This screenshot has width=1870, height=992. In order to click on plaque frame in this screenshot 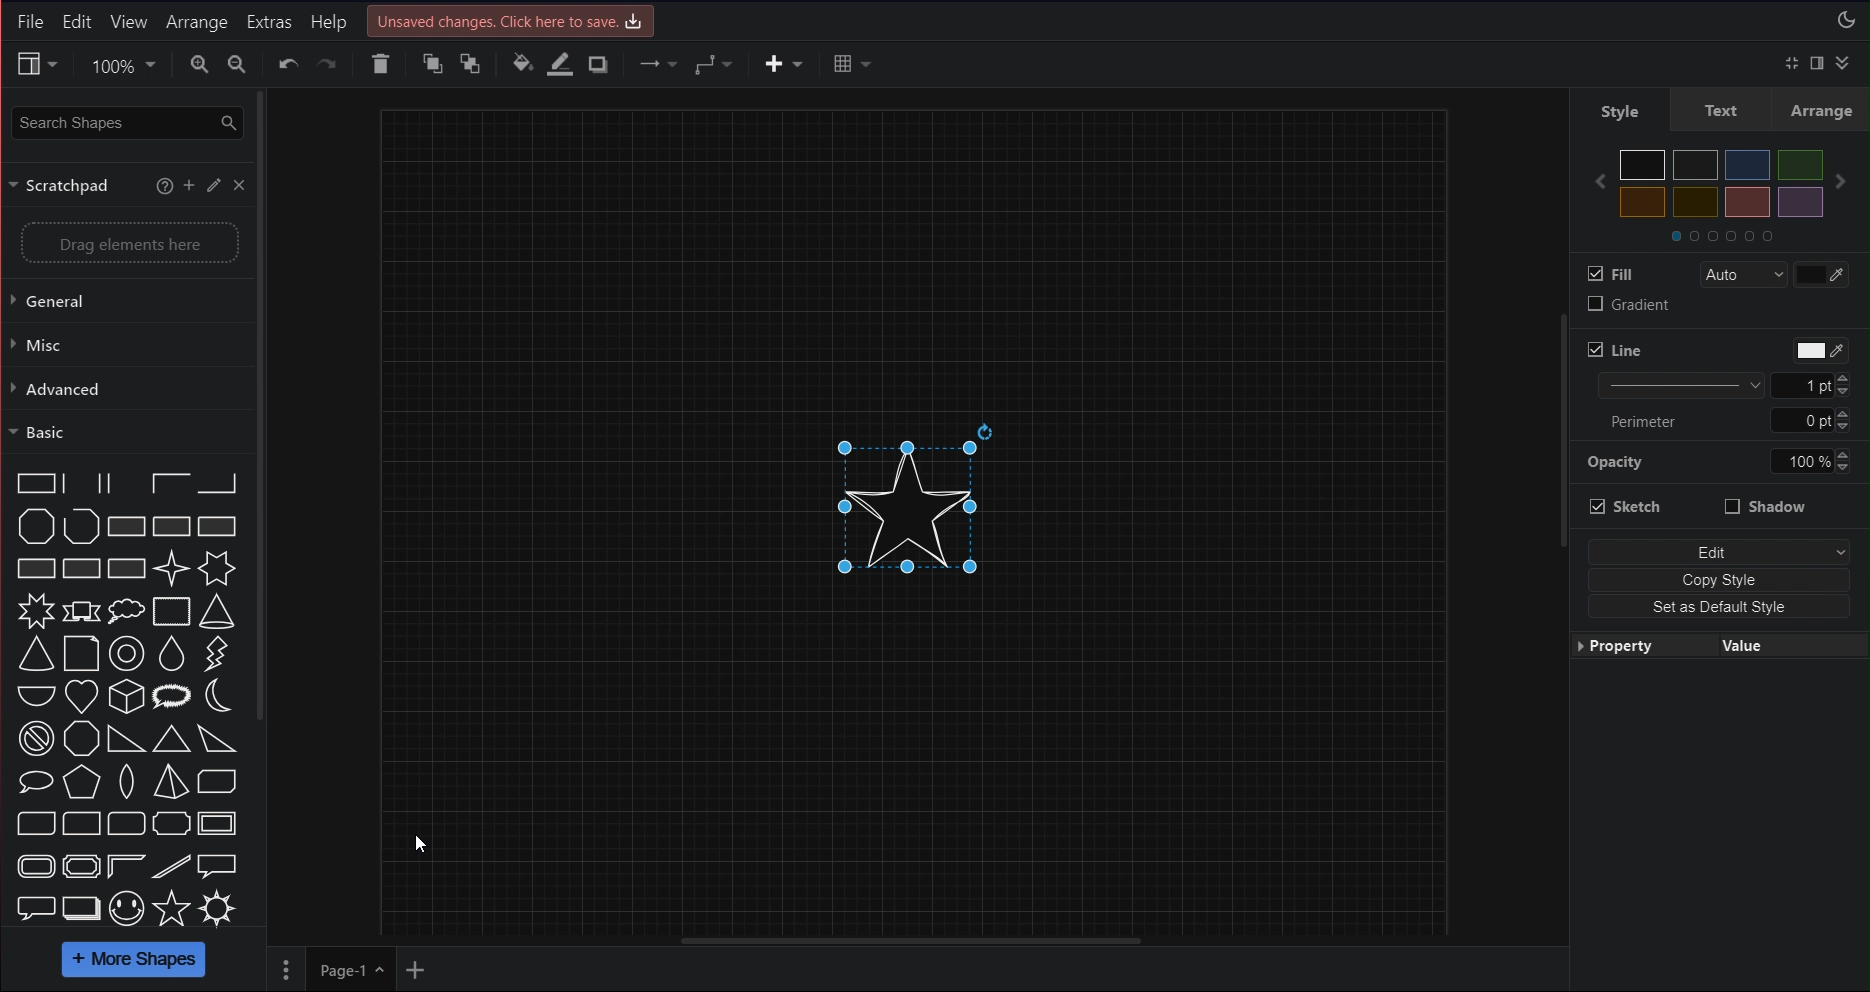, I will do `click(80, 865)`.